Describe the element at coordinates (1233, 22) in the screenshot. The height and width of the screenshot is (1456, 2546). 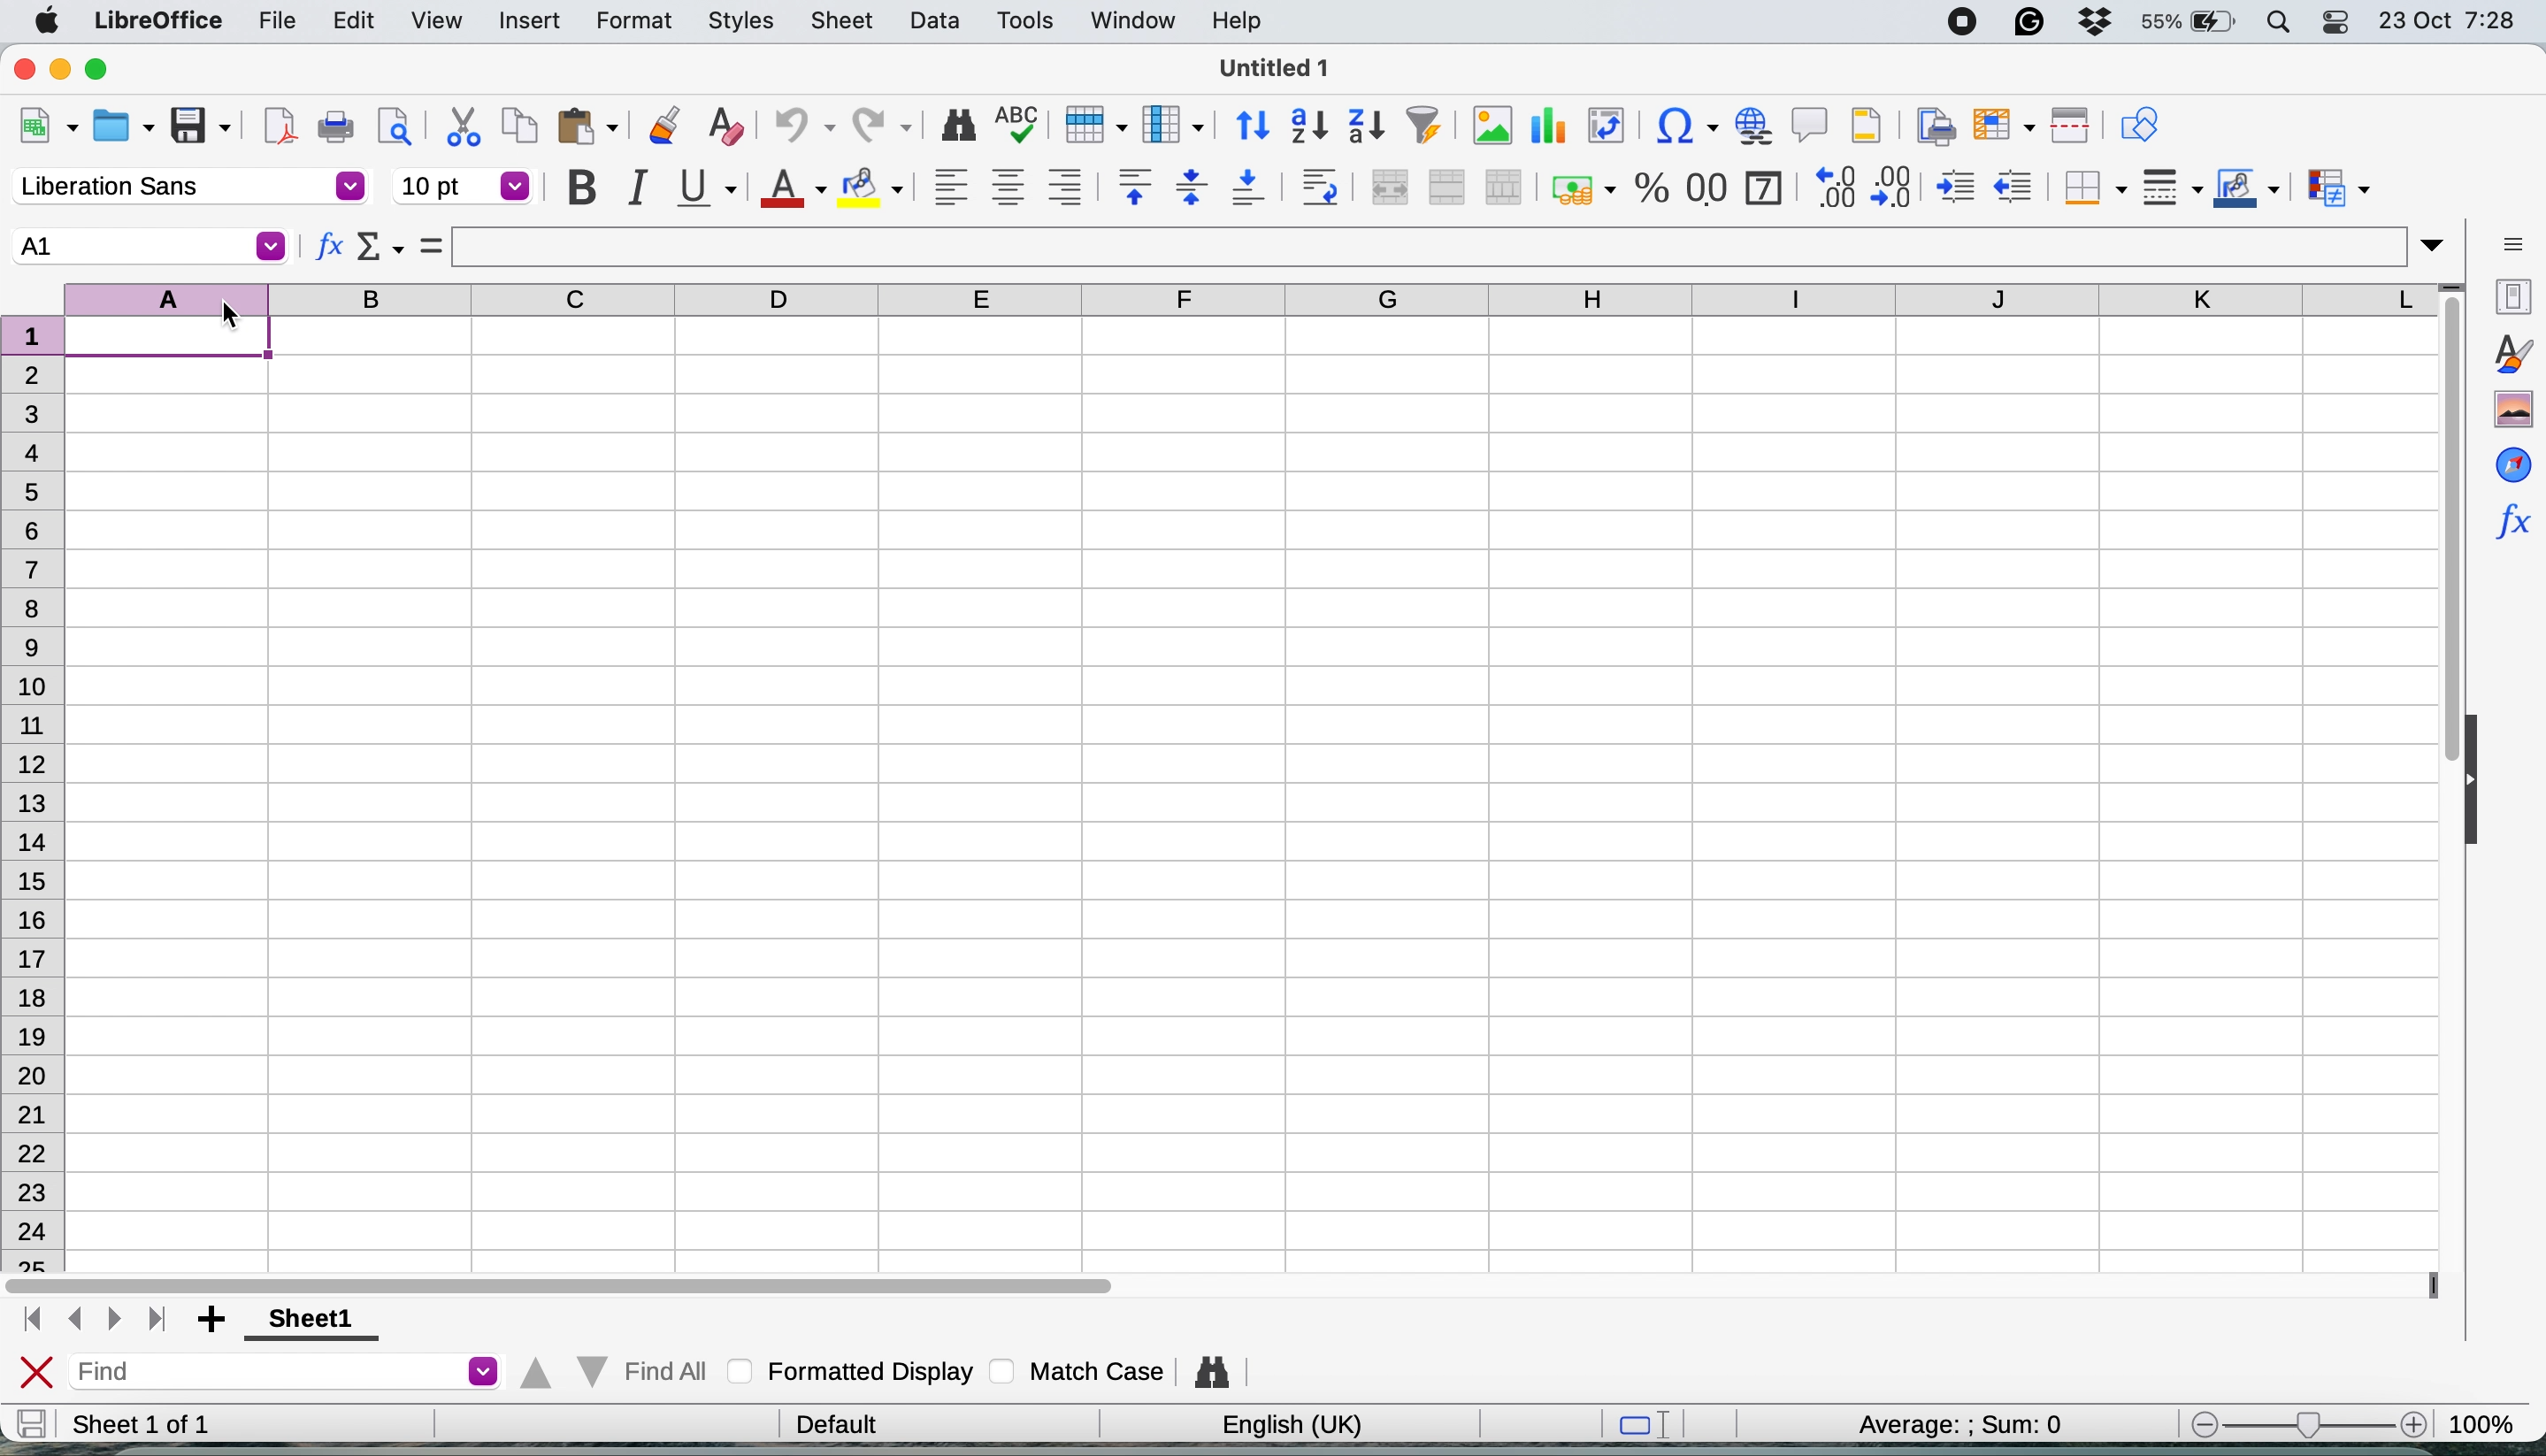
I see `help` at that location.